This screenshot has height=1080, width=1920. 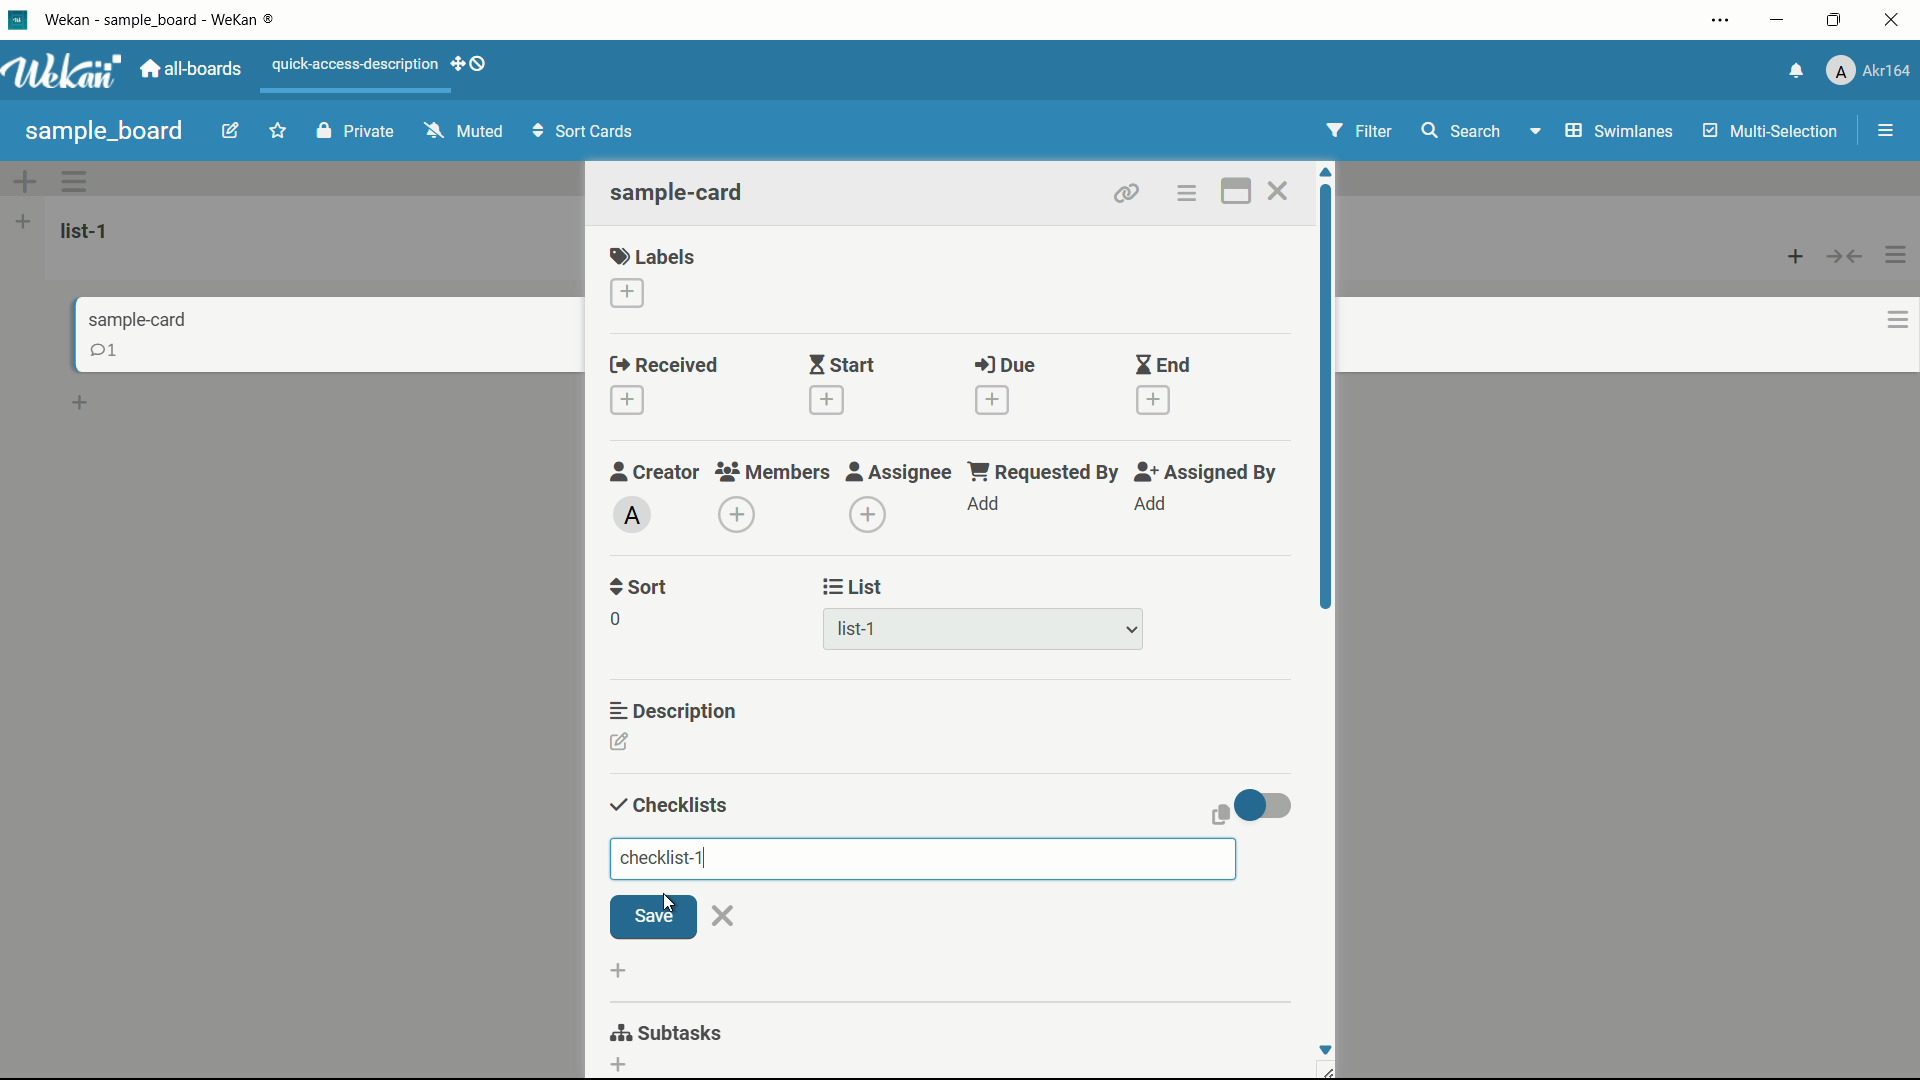 I want to click on list-1, so click(x=91, y=231).